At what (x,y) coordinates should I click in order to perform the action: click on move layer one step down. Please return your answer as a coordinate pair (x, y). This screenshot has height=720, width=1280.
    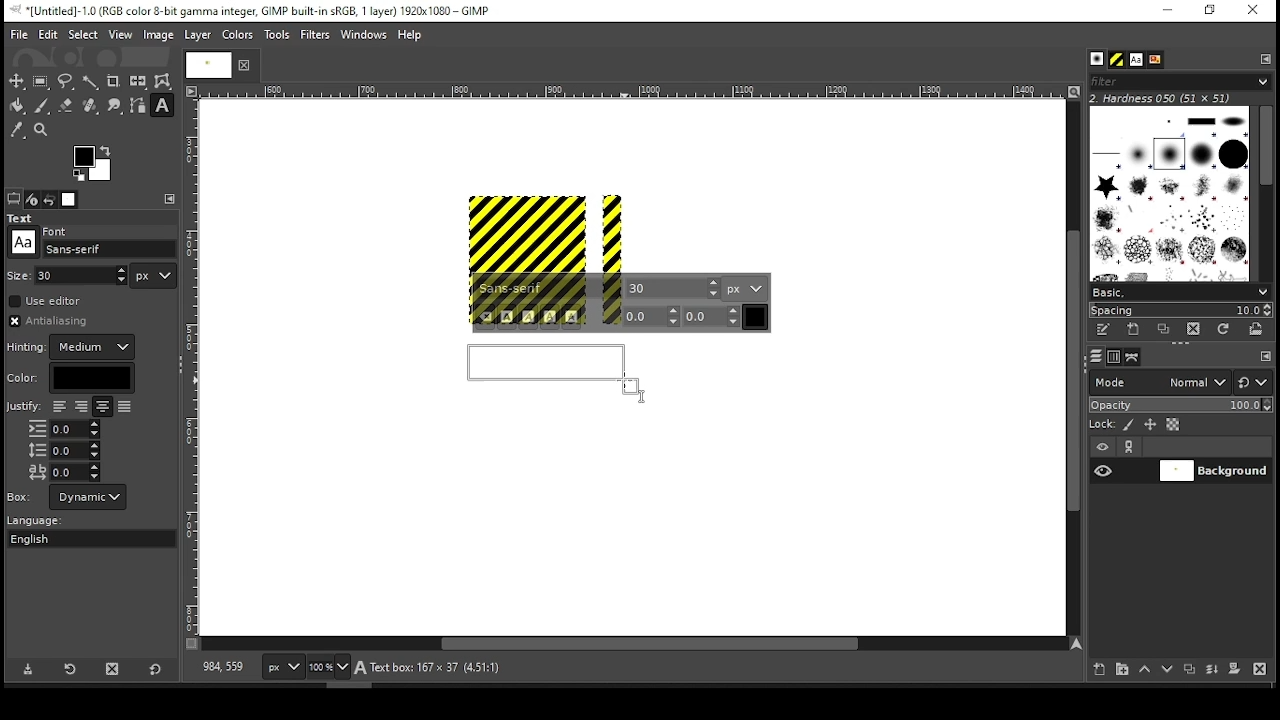
    Looking at the image, I should click on (1168, 671).